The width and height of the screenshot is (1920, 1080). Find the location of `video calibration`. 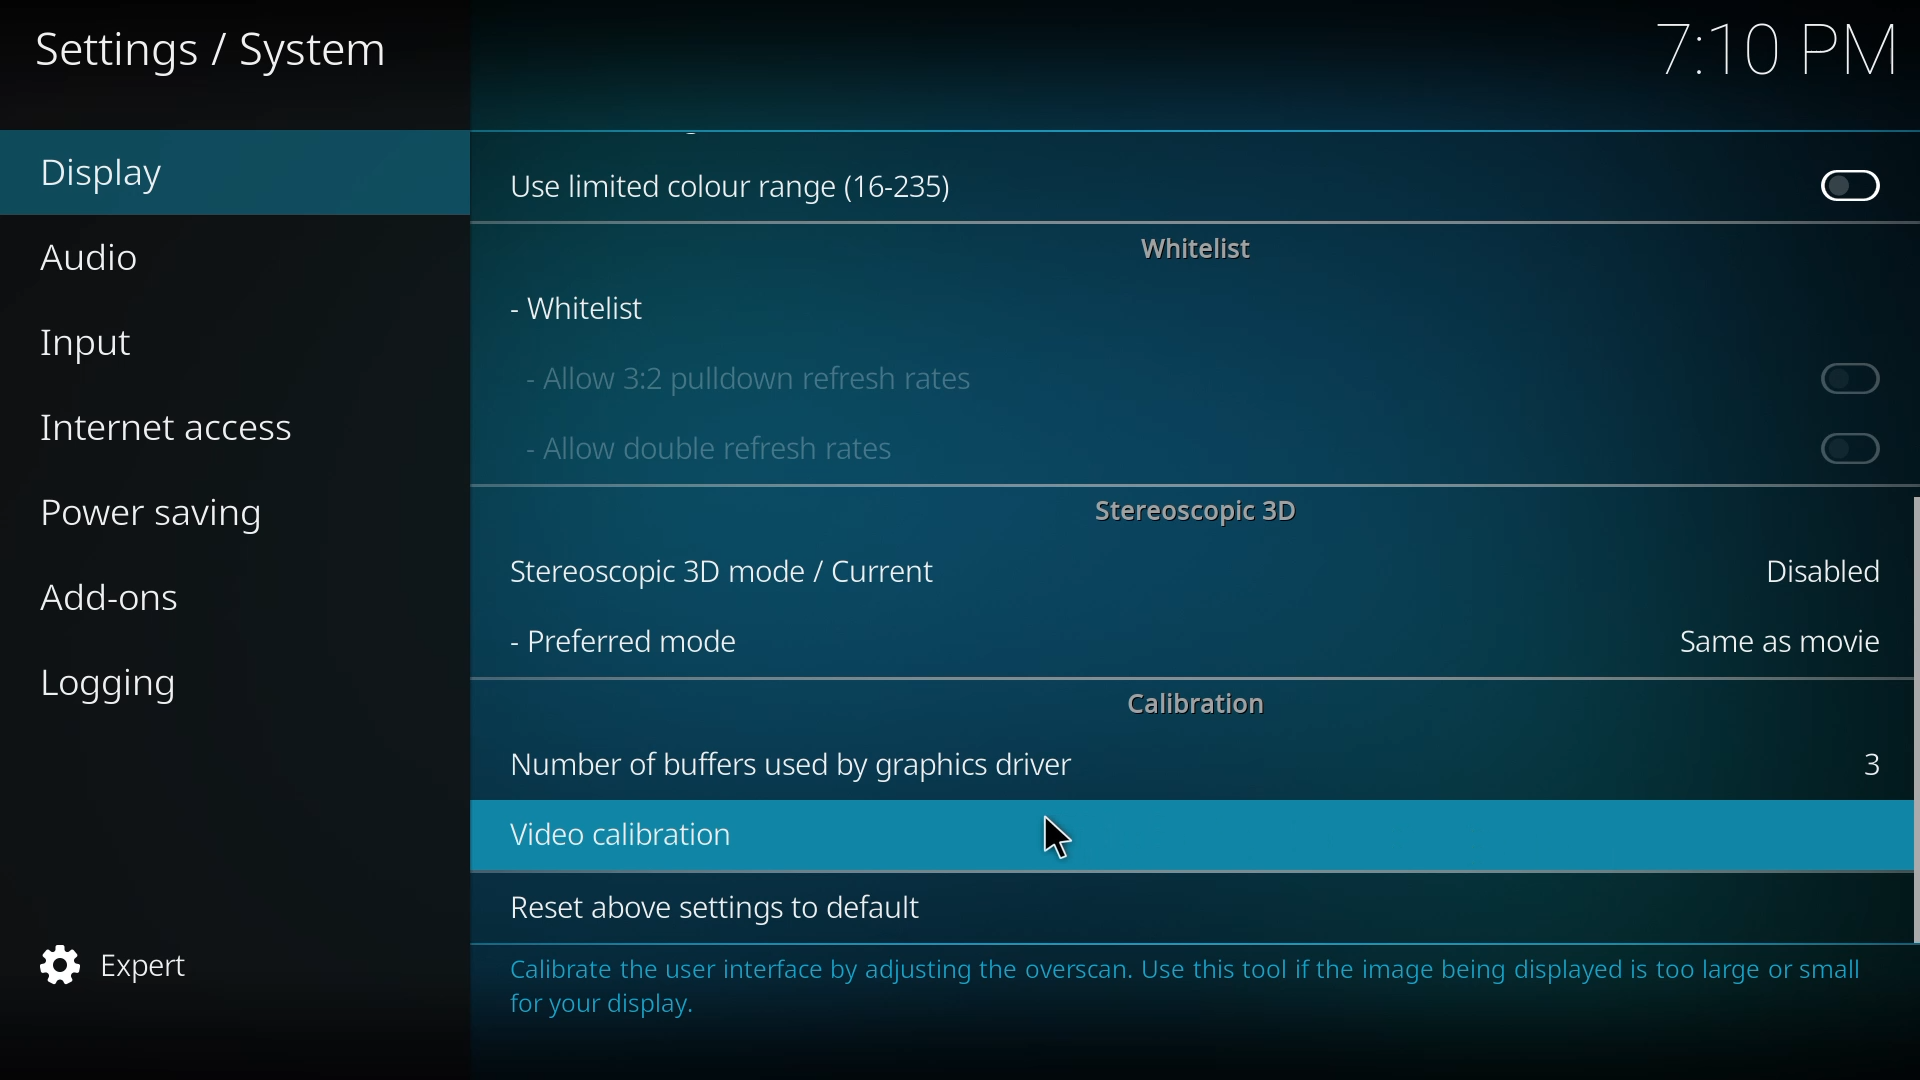

video calibration is located at coordinates (633, 833).